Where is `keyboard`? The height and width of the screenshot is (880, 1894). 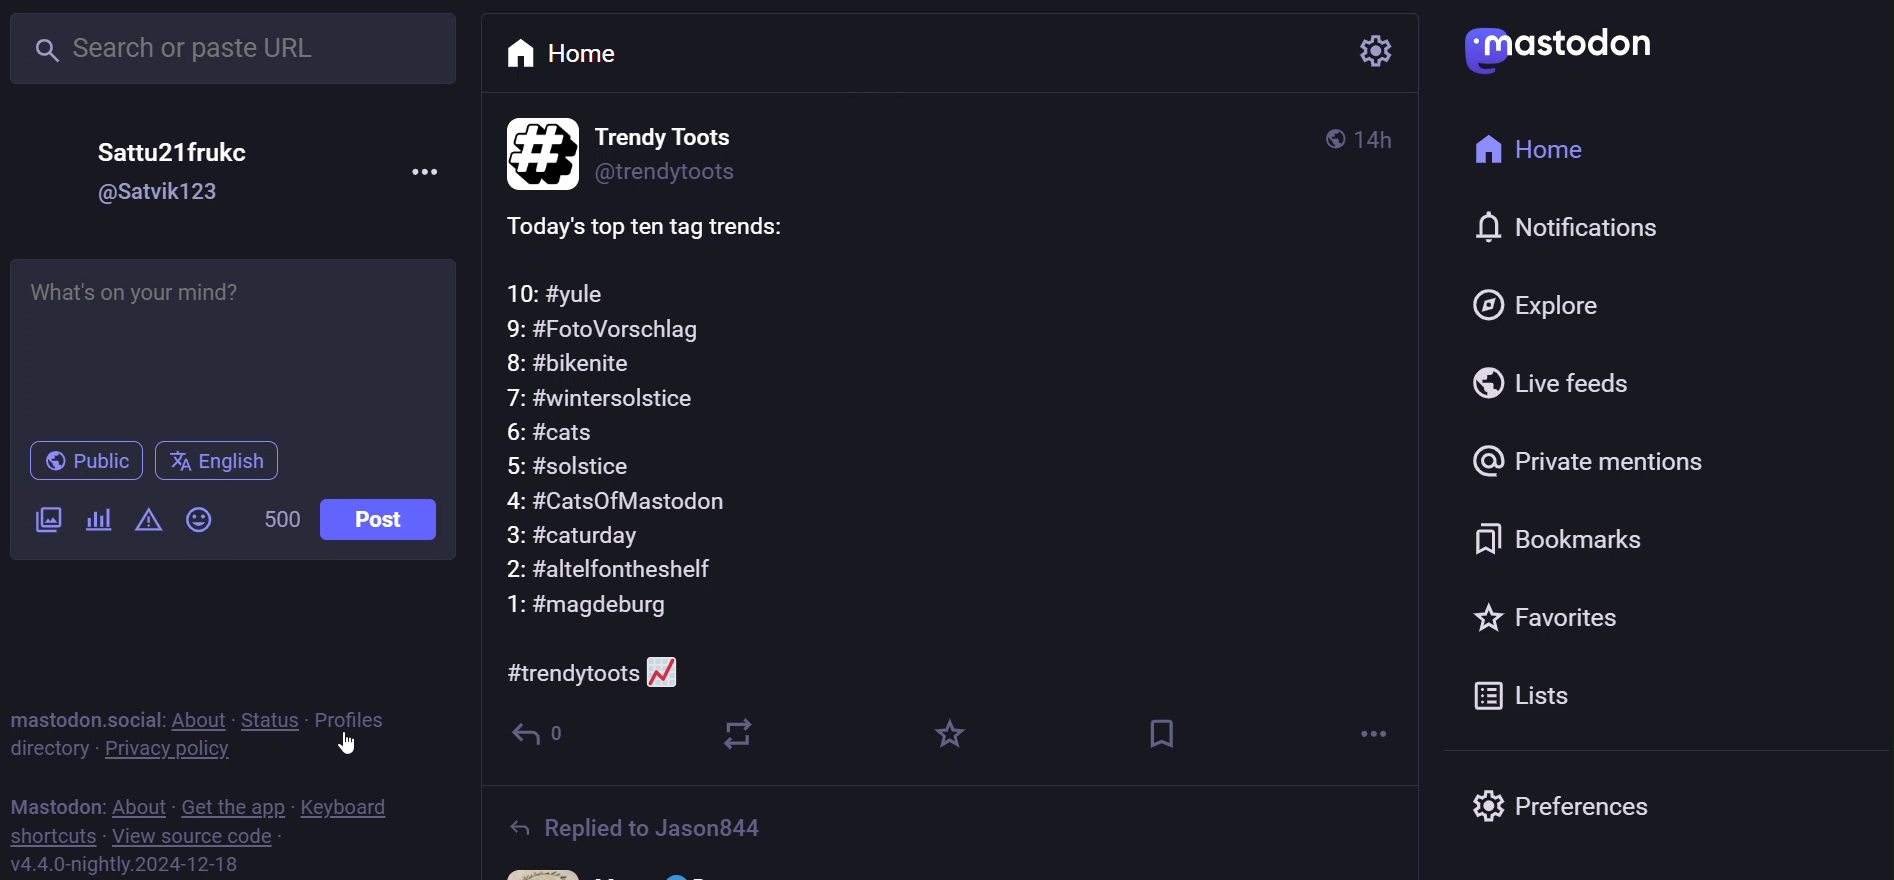
keyboard is located at coordinates (349, 807).